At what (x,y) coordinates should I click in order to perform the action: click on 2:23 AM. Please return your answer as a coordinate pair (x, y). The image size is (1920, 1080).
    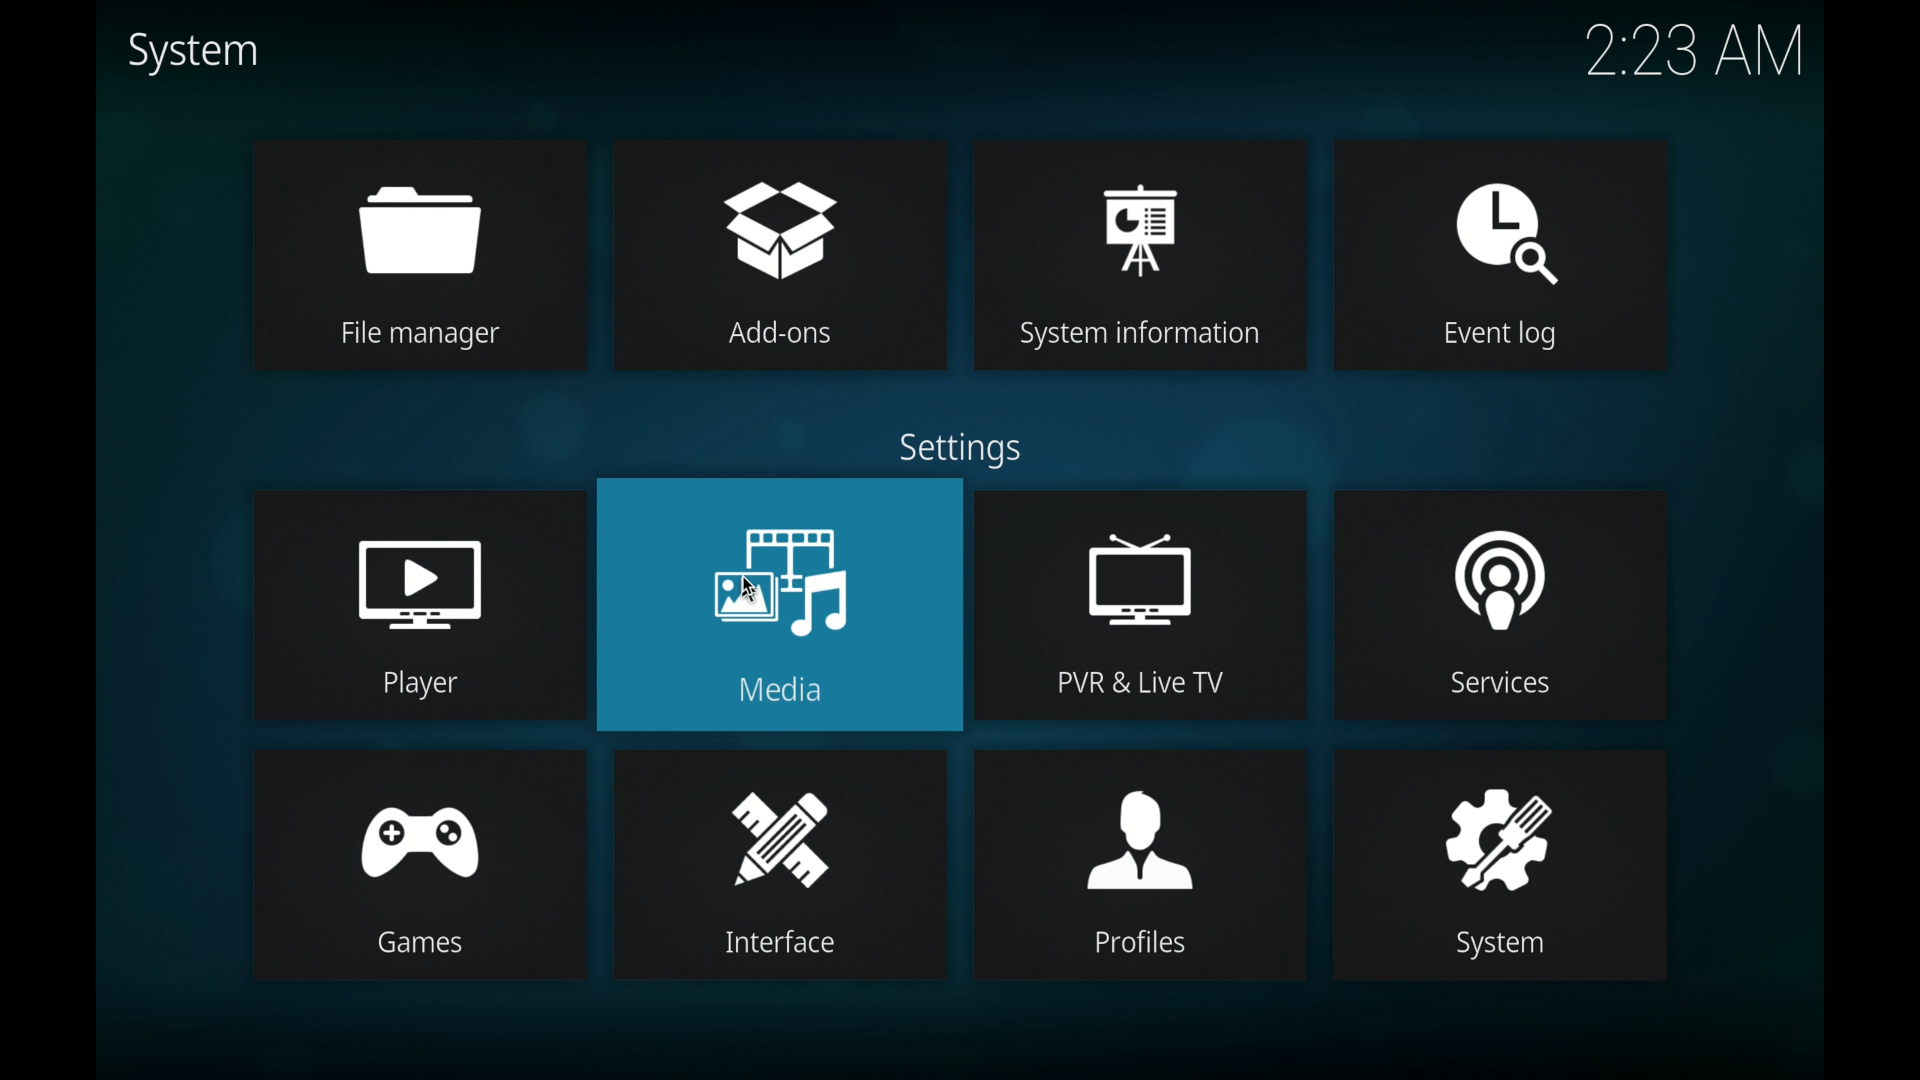
    Looking at the image, I should click on (1687, 60).